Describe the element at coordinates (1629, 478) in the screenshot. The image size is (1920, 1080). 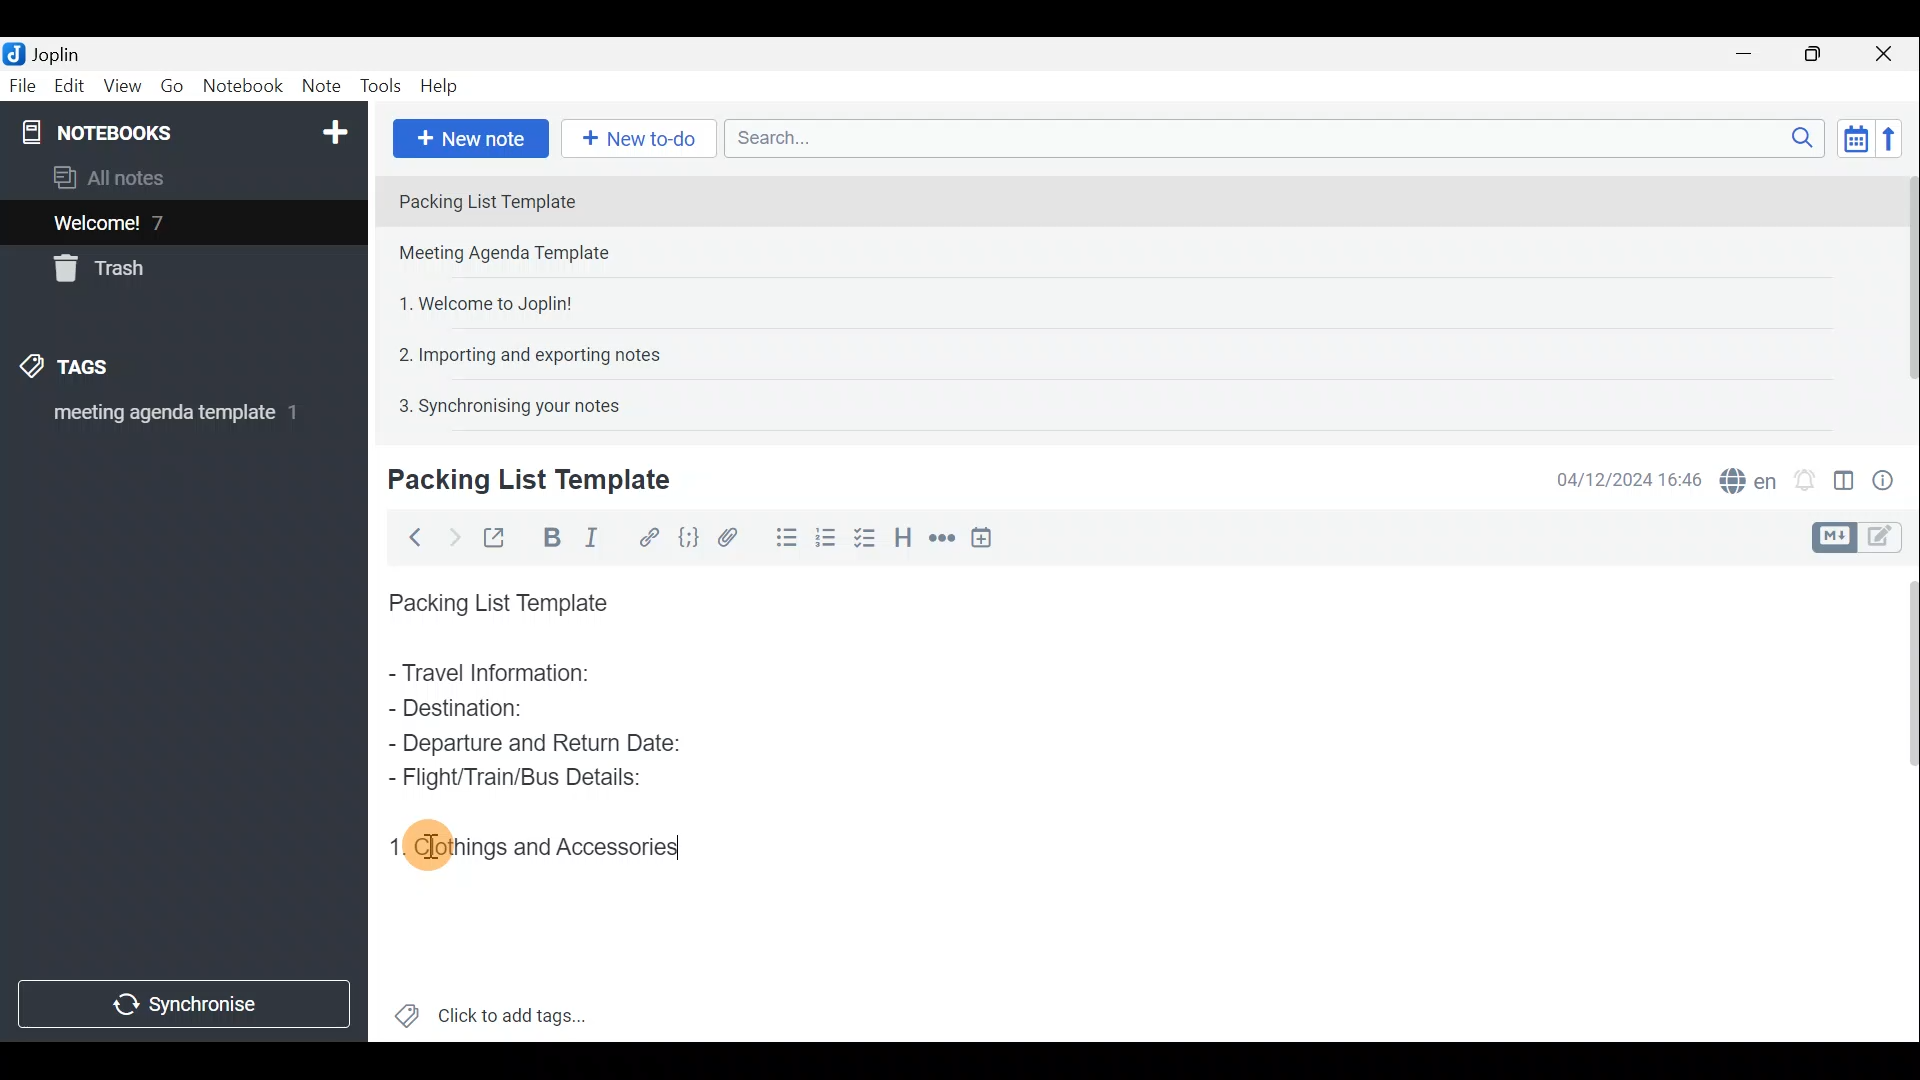
I see `Date & time` at that location.